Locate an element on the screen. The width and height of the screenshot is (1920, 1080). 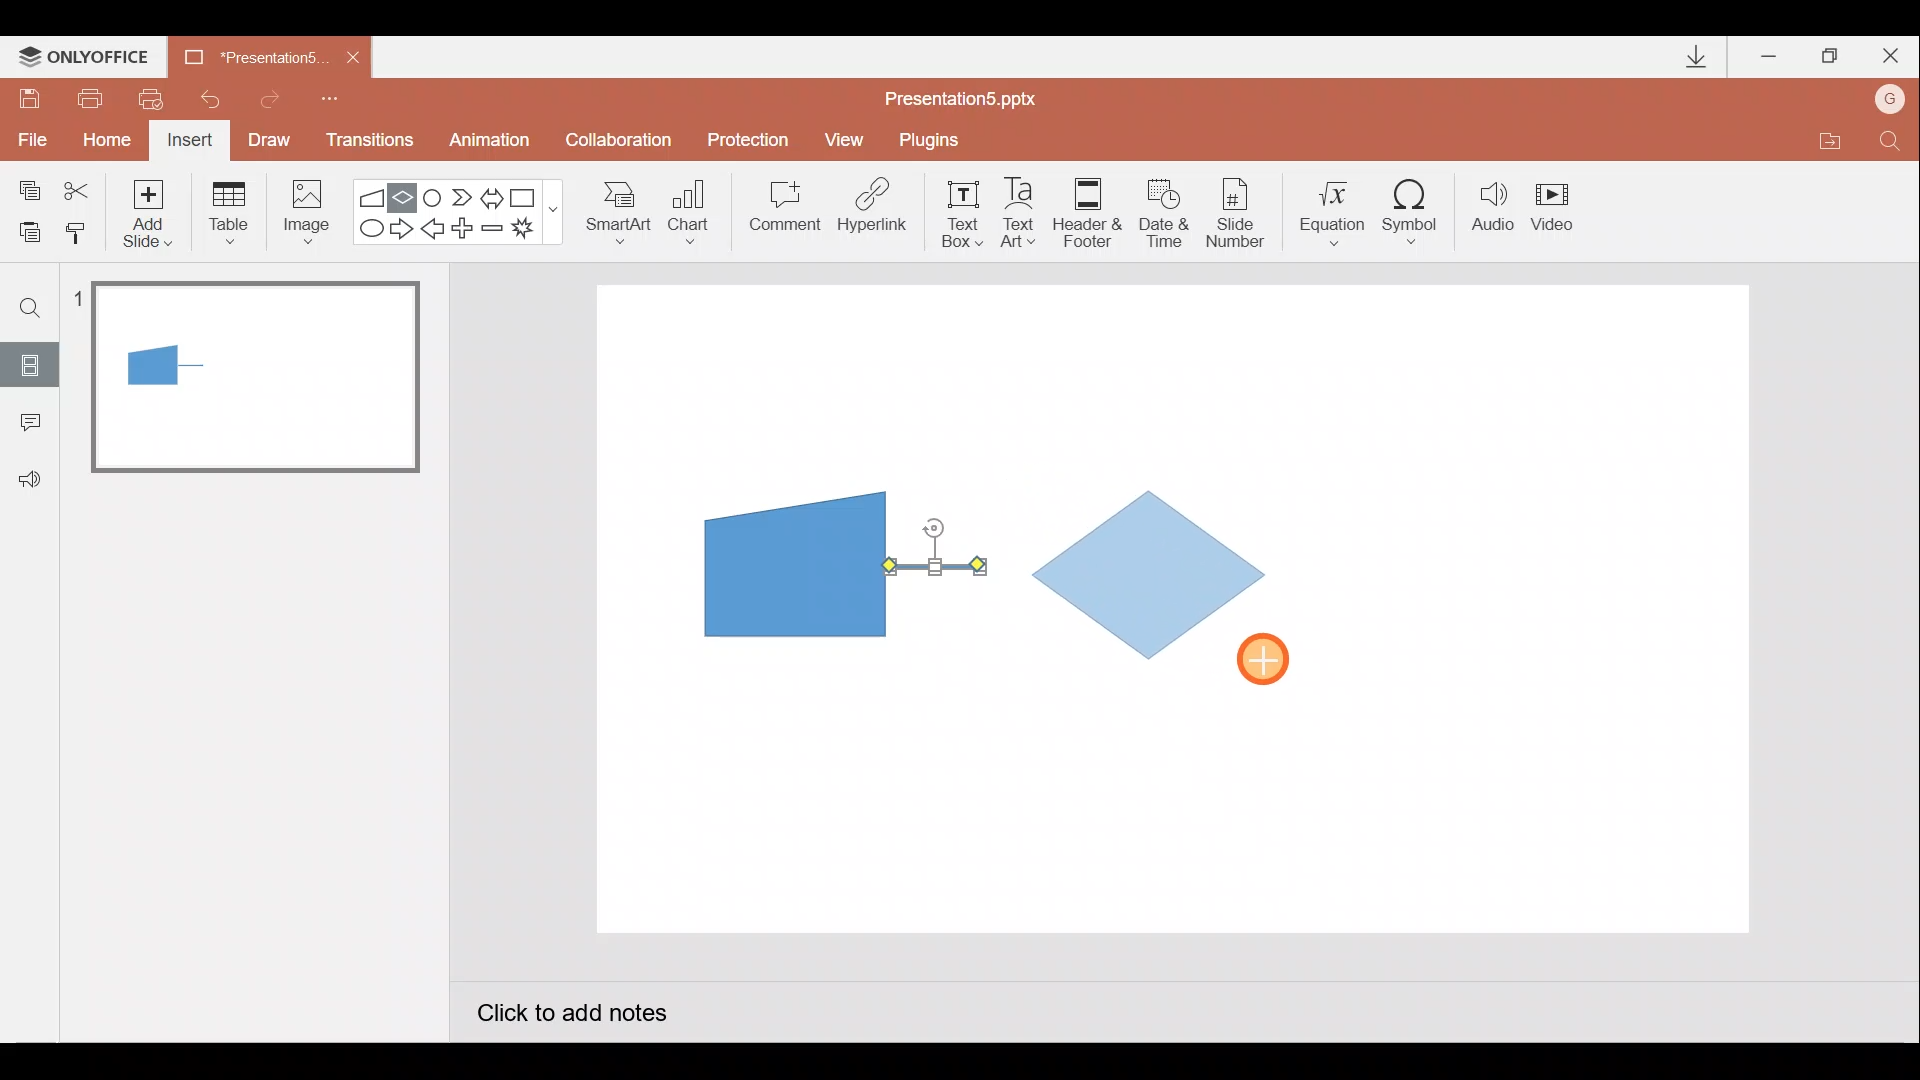
Flowchart - manual input is located at coordinates (374, 195).